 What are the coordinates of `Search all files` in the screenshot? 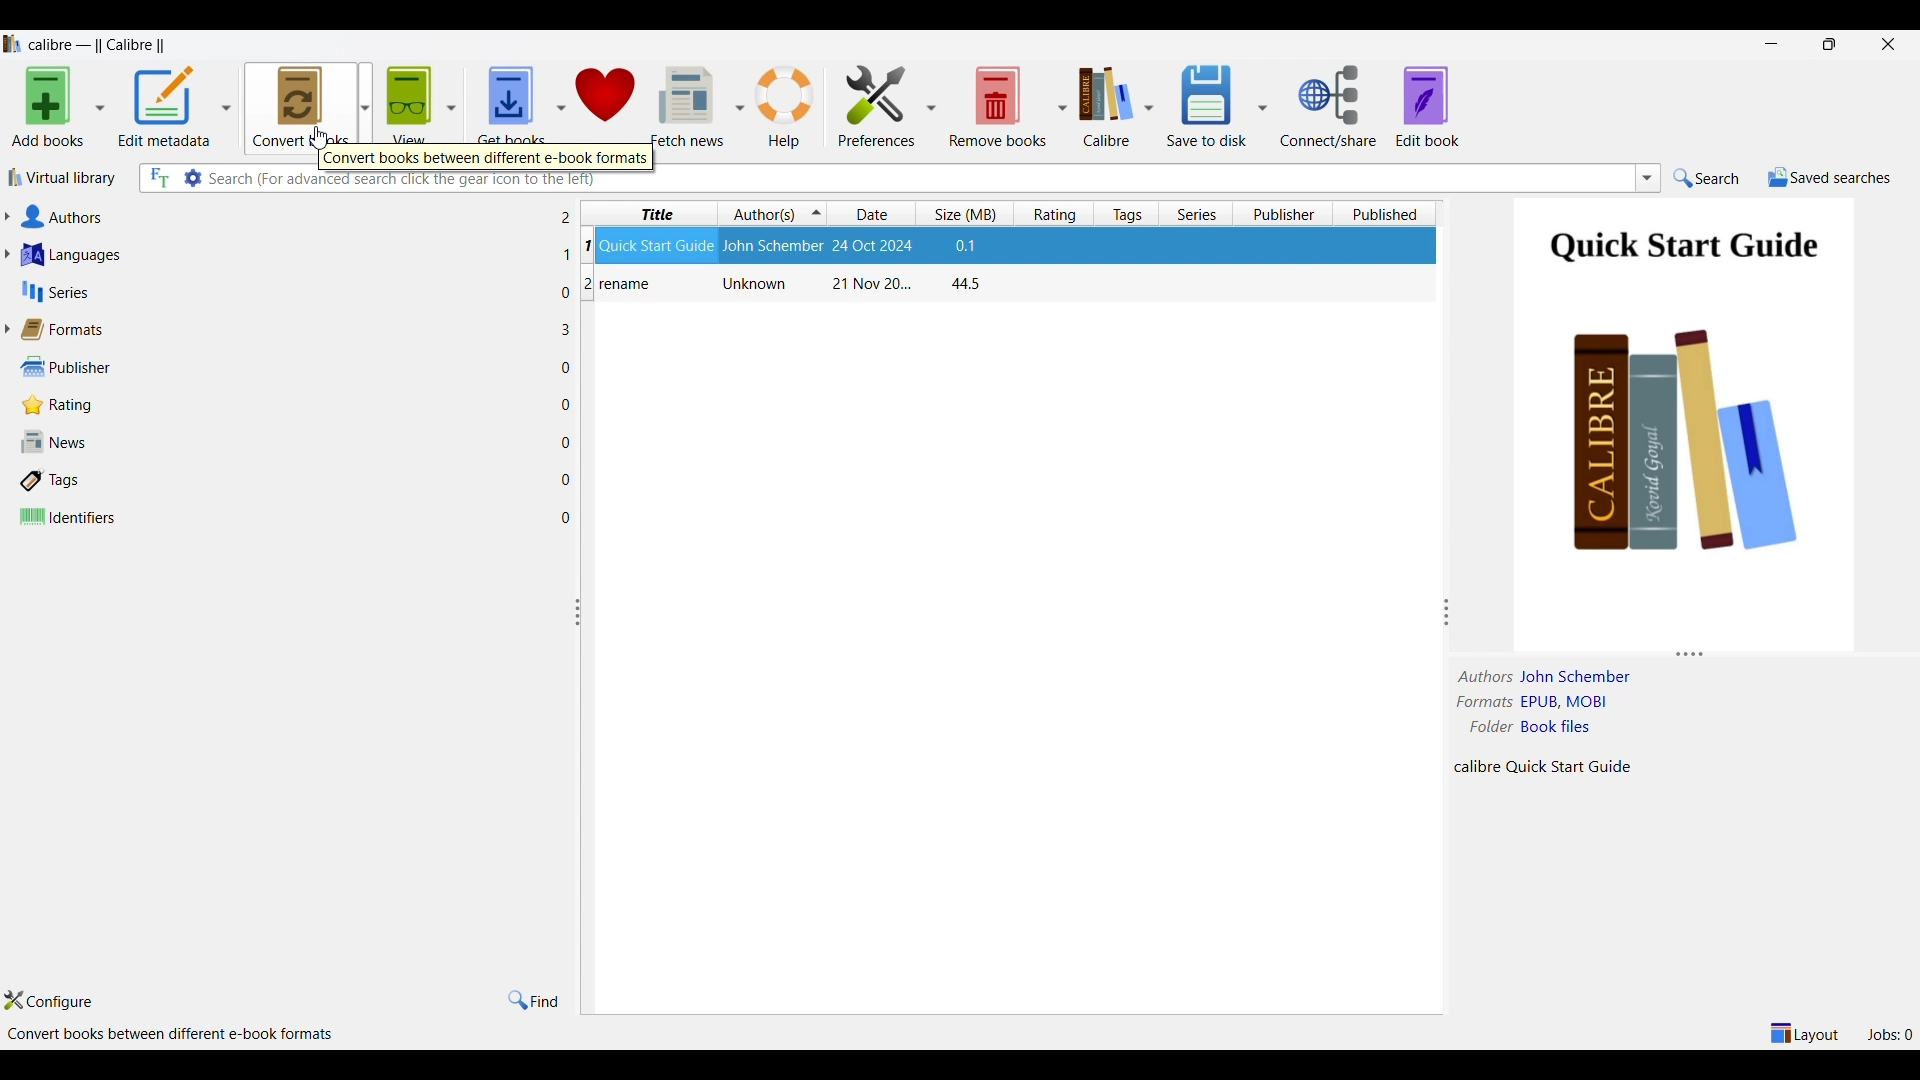 It's located at (159, 178).